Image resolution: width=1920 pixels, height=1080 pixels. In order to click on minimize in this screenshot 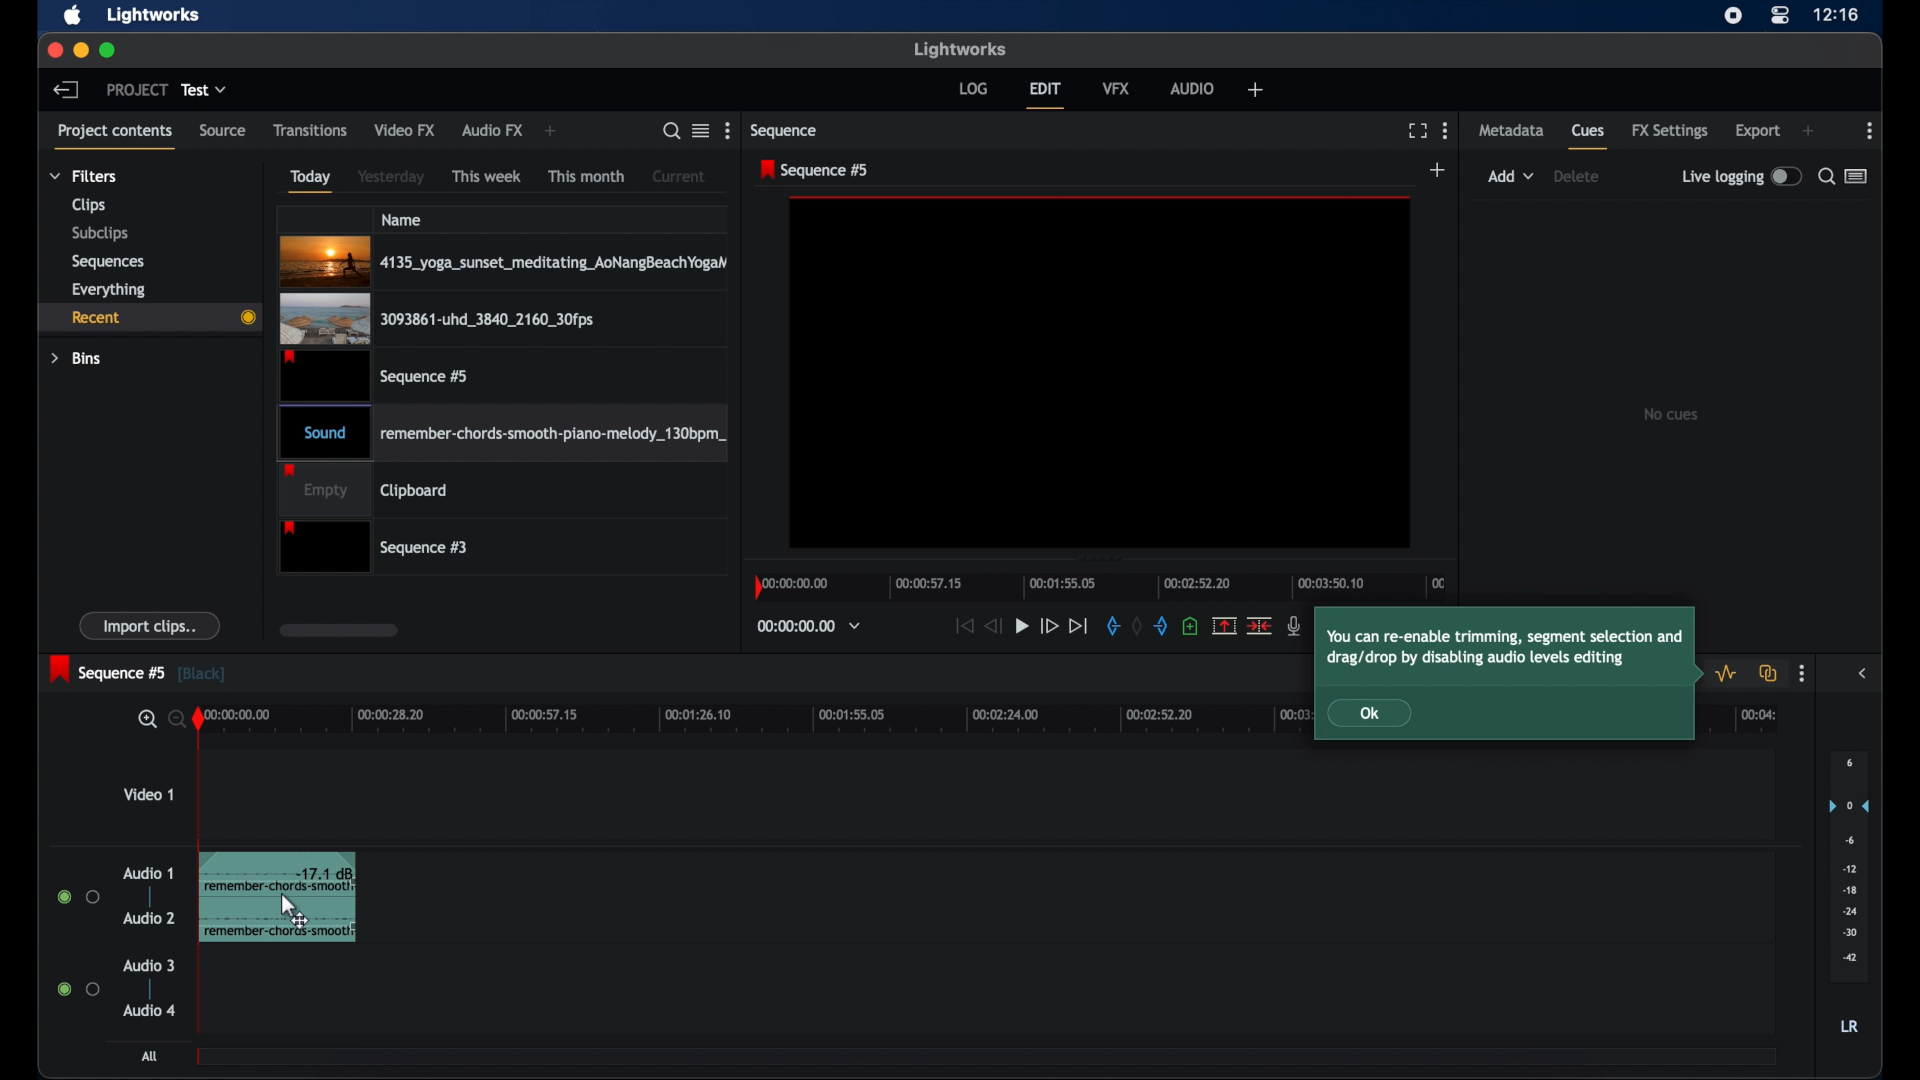, I will do `click(80, 50)`.